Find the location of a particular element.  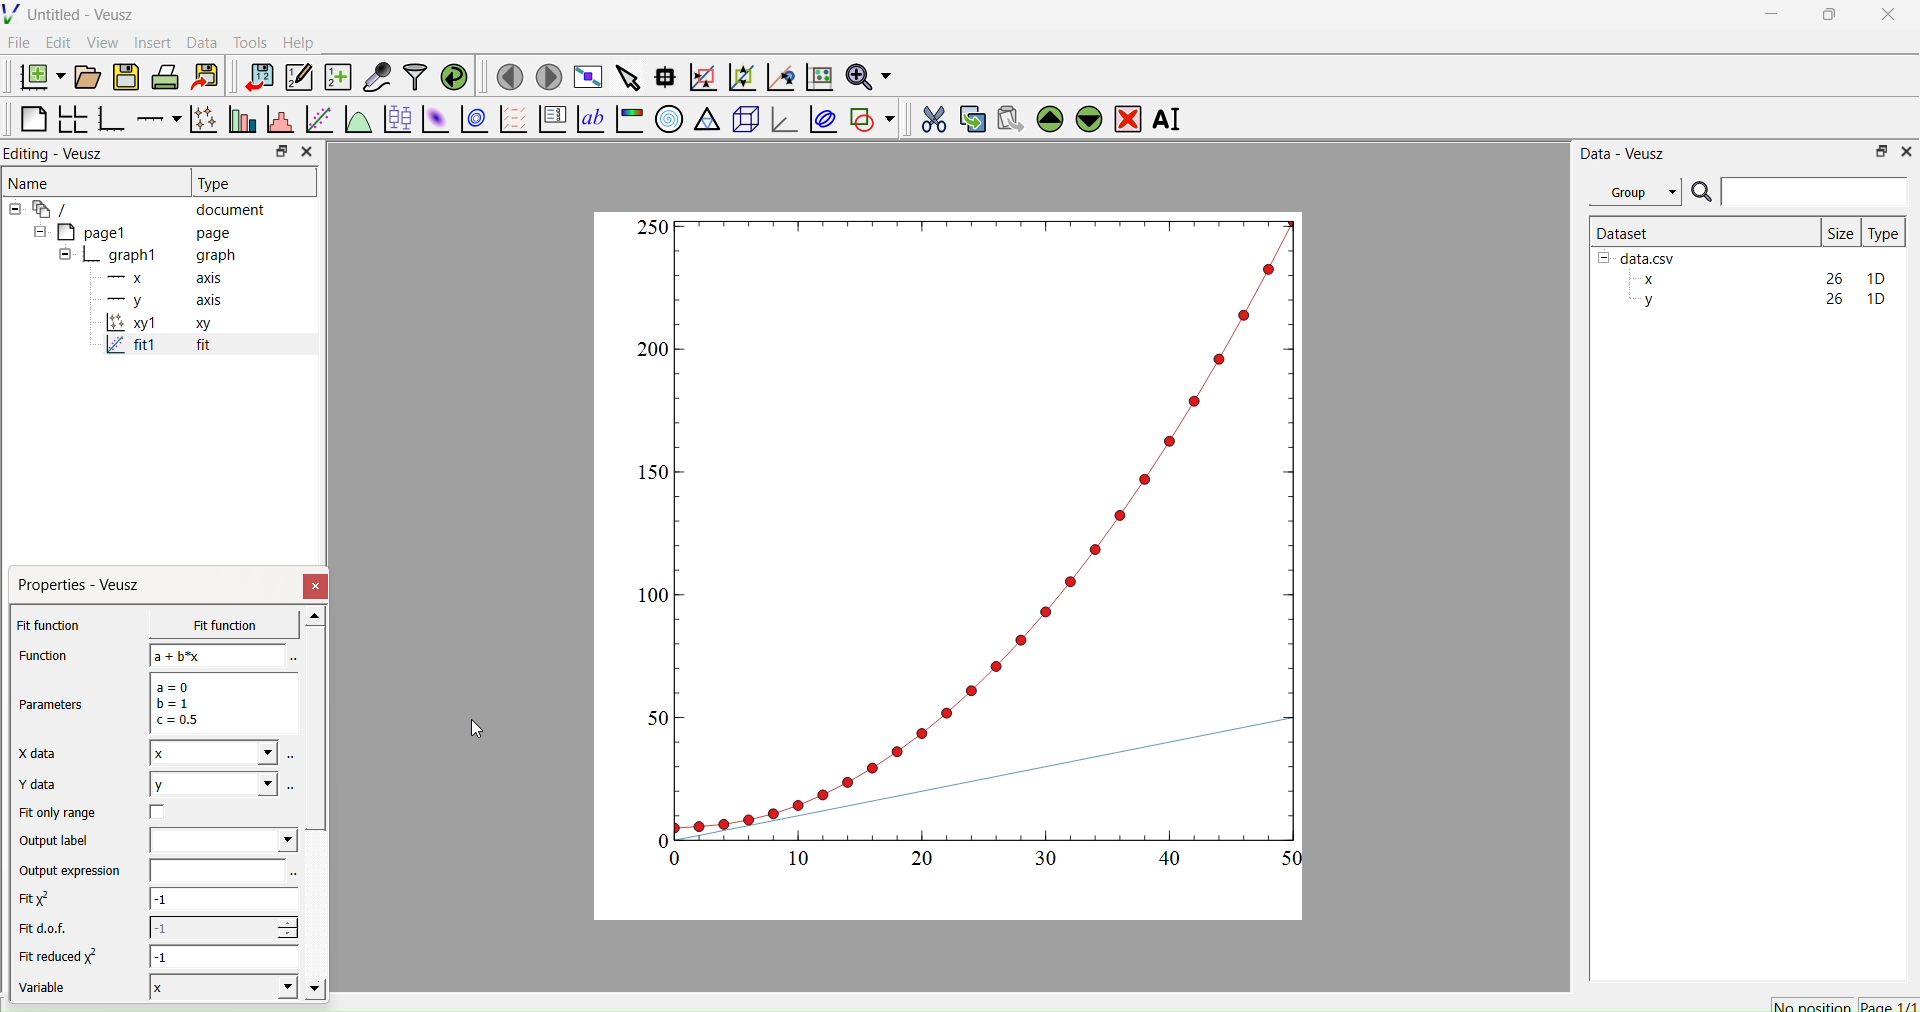

Plot points with lines and errorbars is located at coordinates (201, 119).